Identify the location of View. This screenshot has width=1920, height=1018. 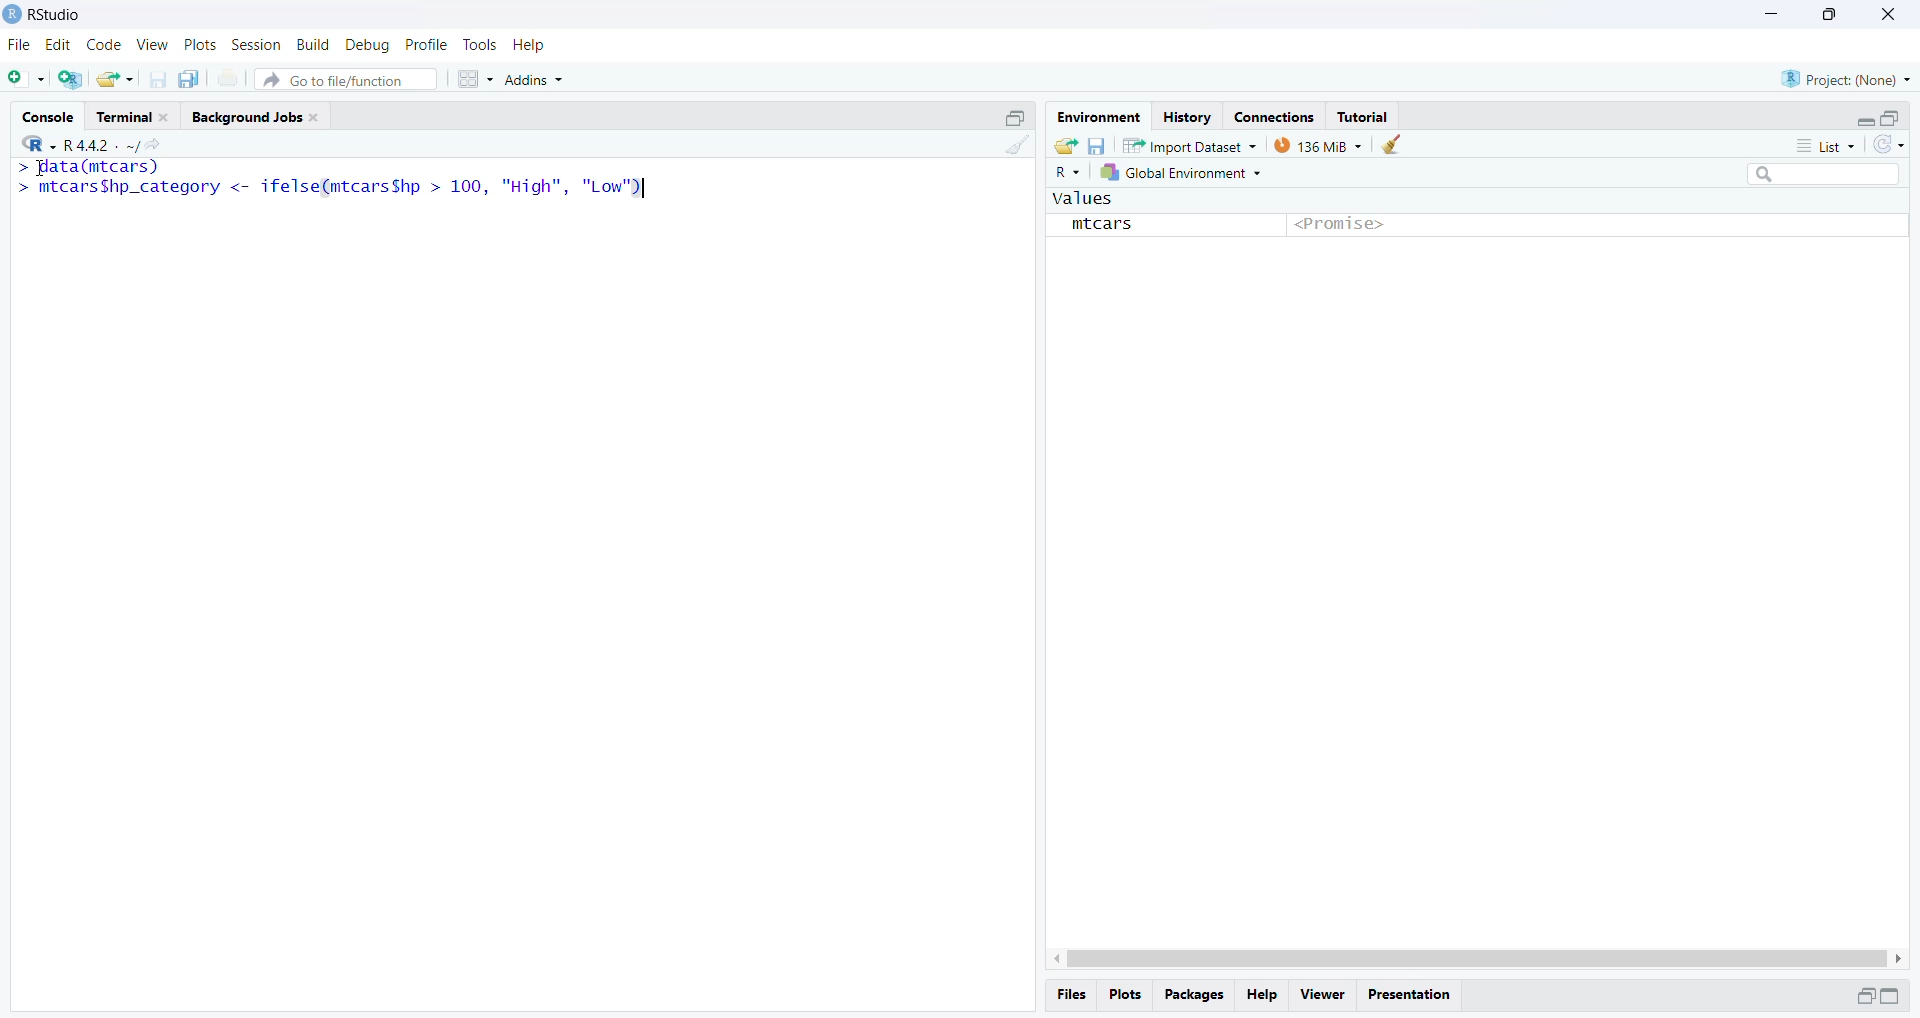
(1321, 993).